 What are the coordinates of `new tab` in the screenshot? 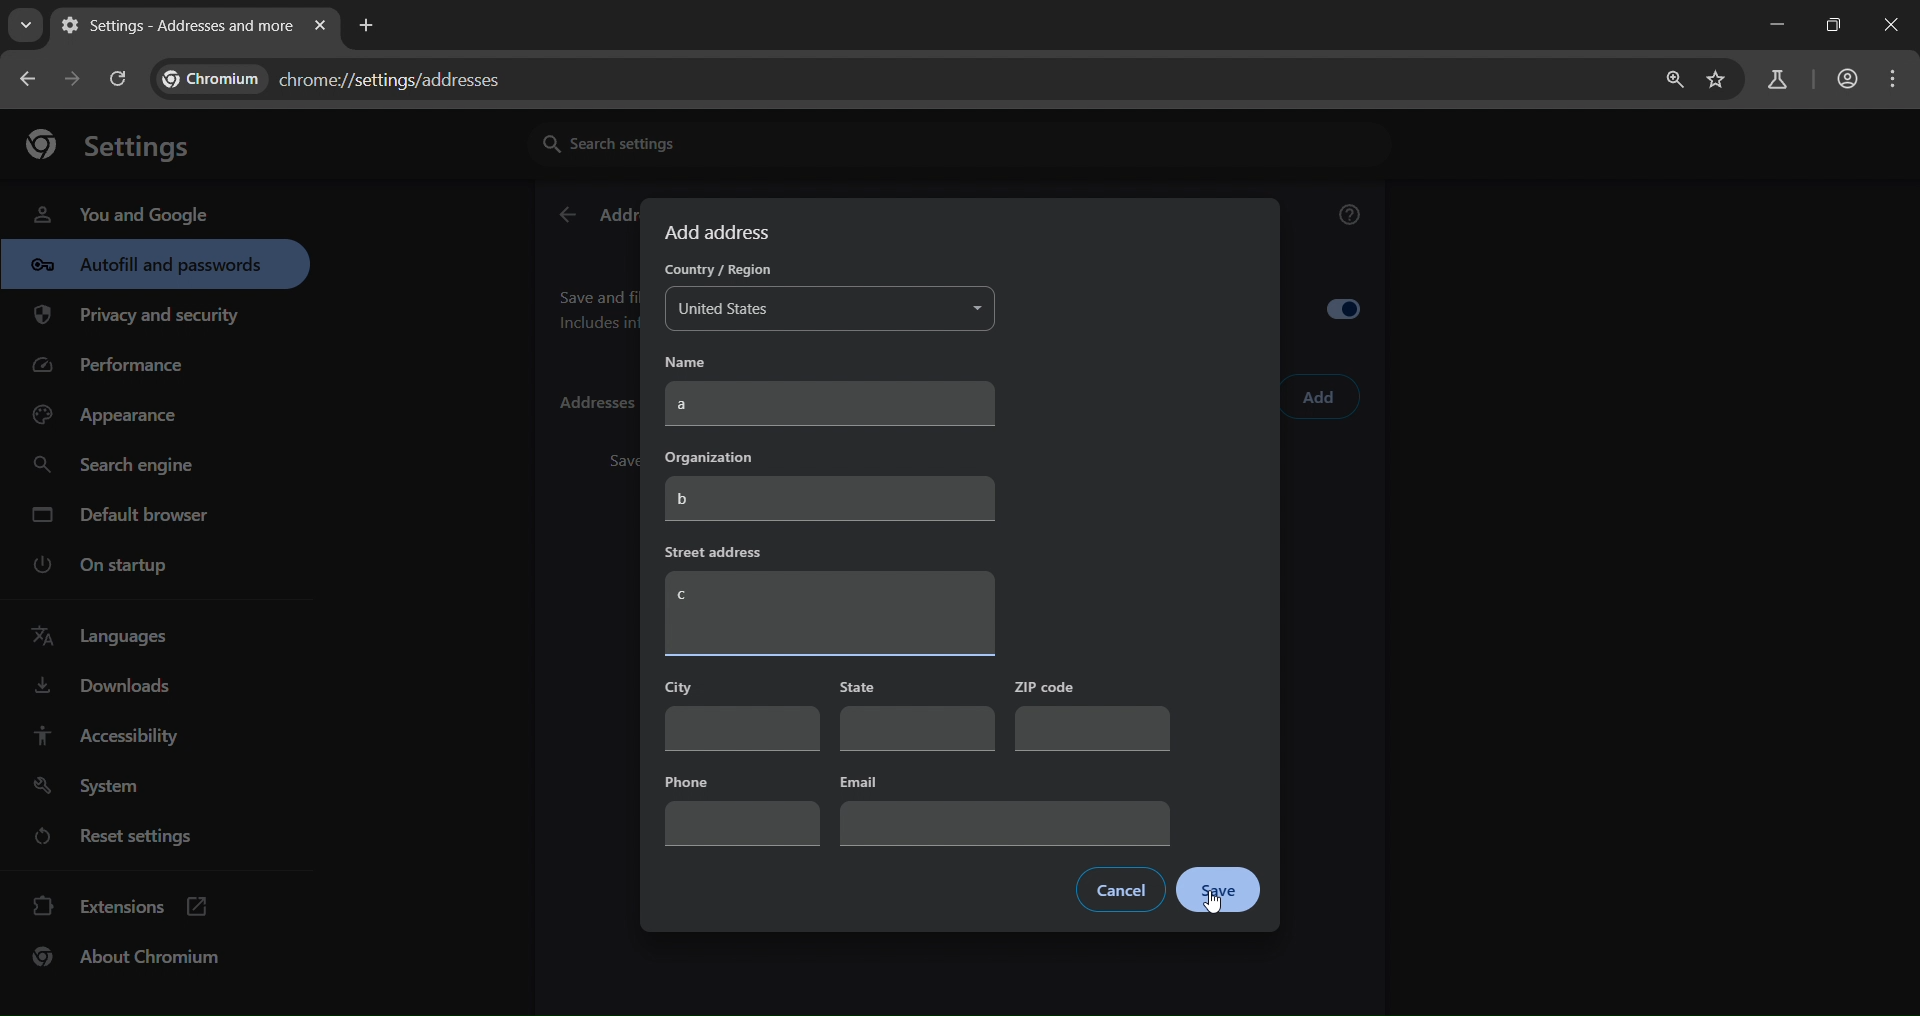 It's located at (367, 23).